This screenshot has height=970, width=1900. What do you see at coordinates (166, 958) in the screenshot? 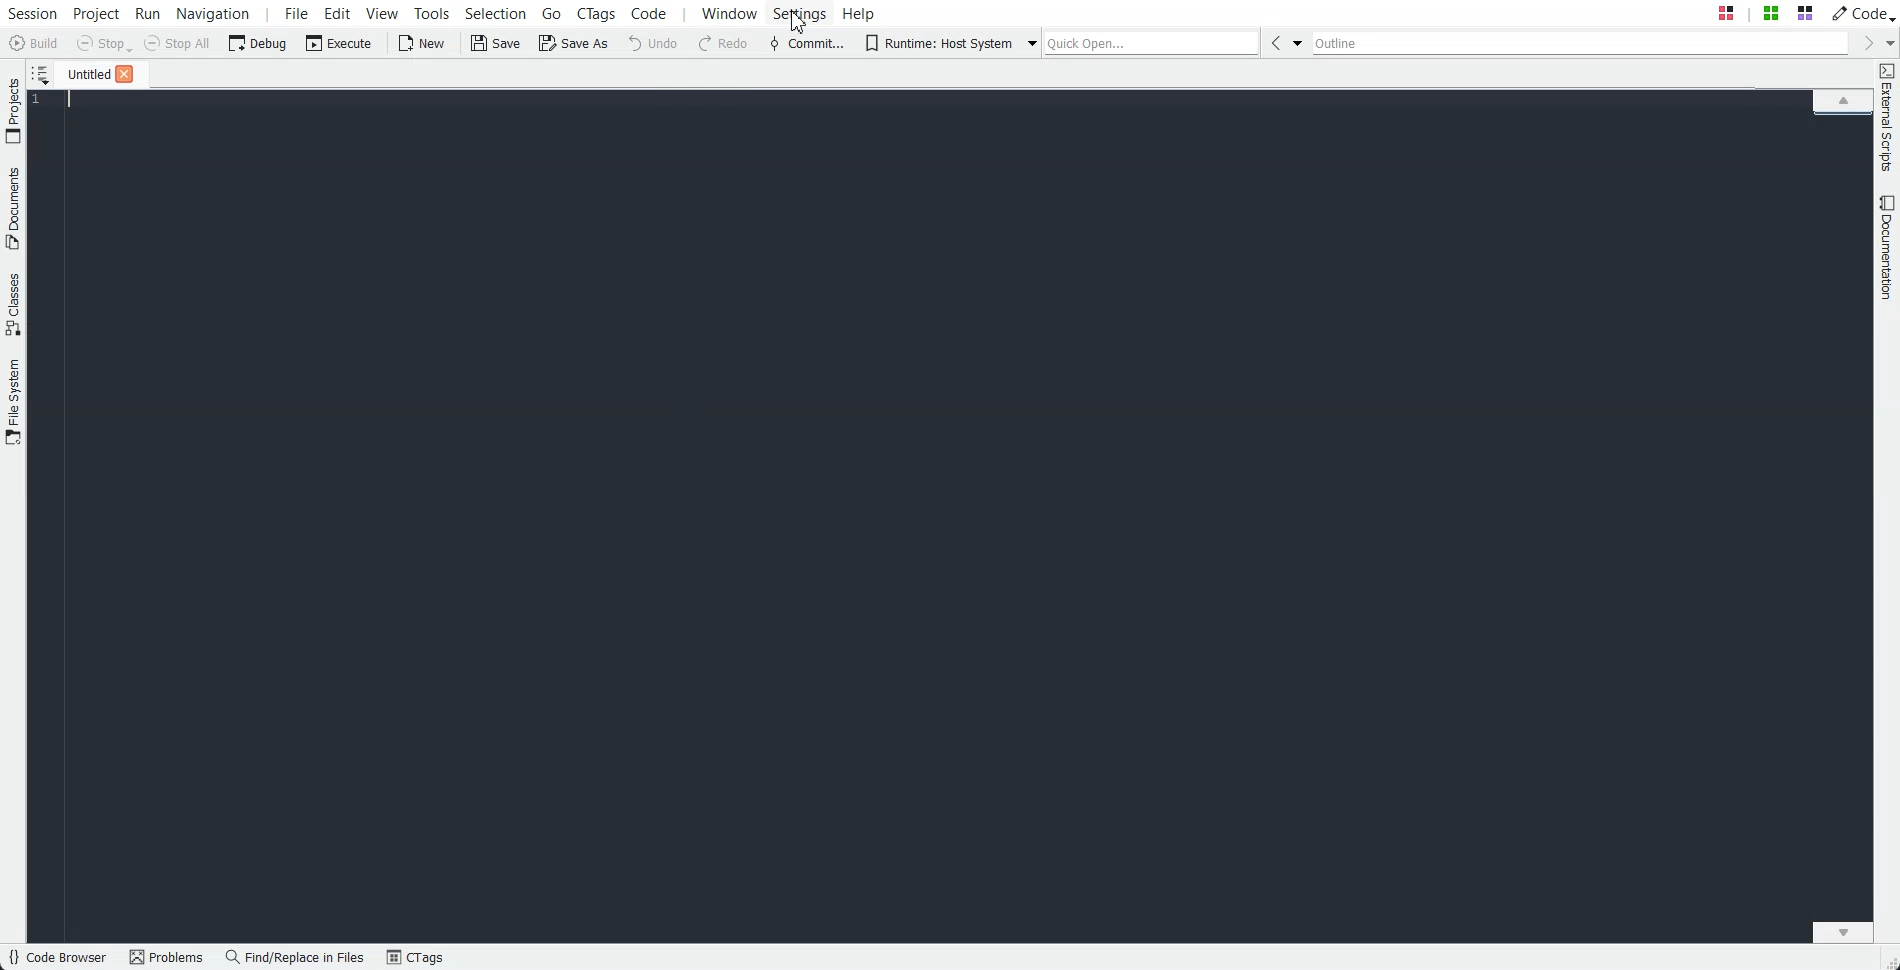
I see `Problems` at bounding box center [166, 958].